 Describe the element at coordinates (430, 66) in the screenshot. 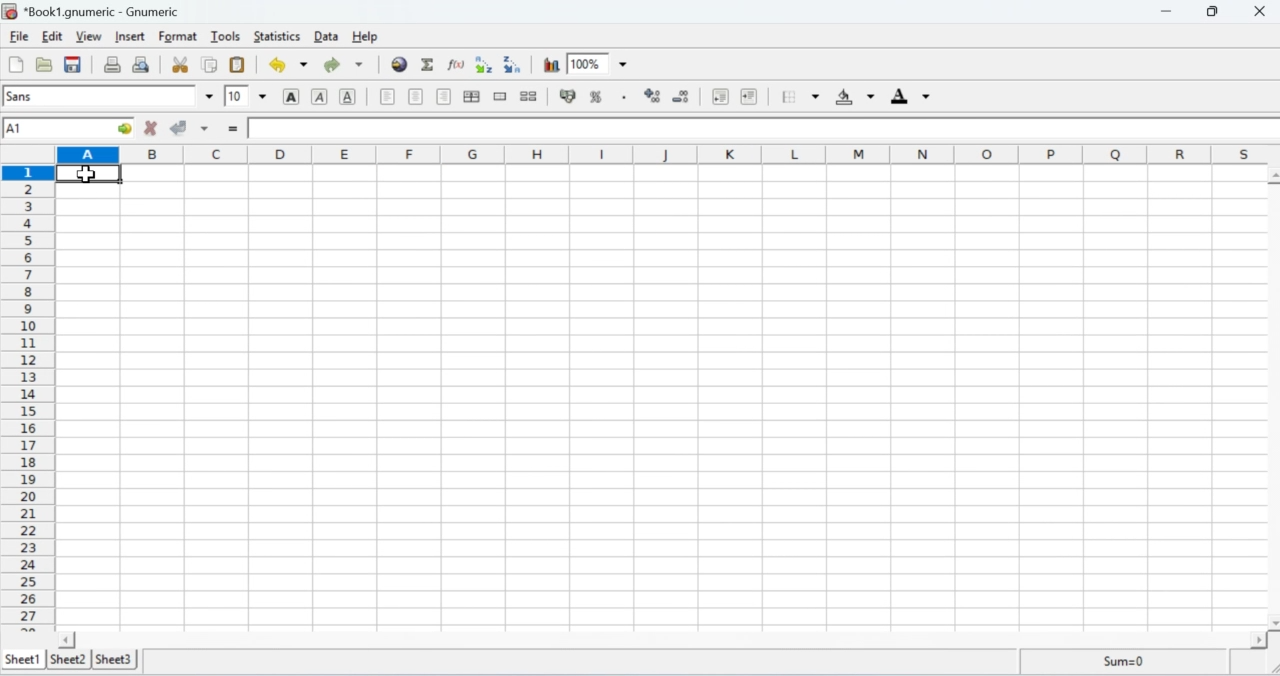

I see `Sum into the current cell` at that location.